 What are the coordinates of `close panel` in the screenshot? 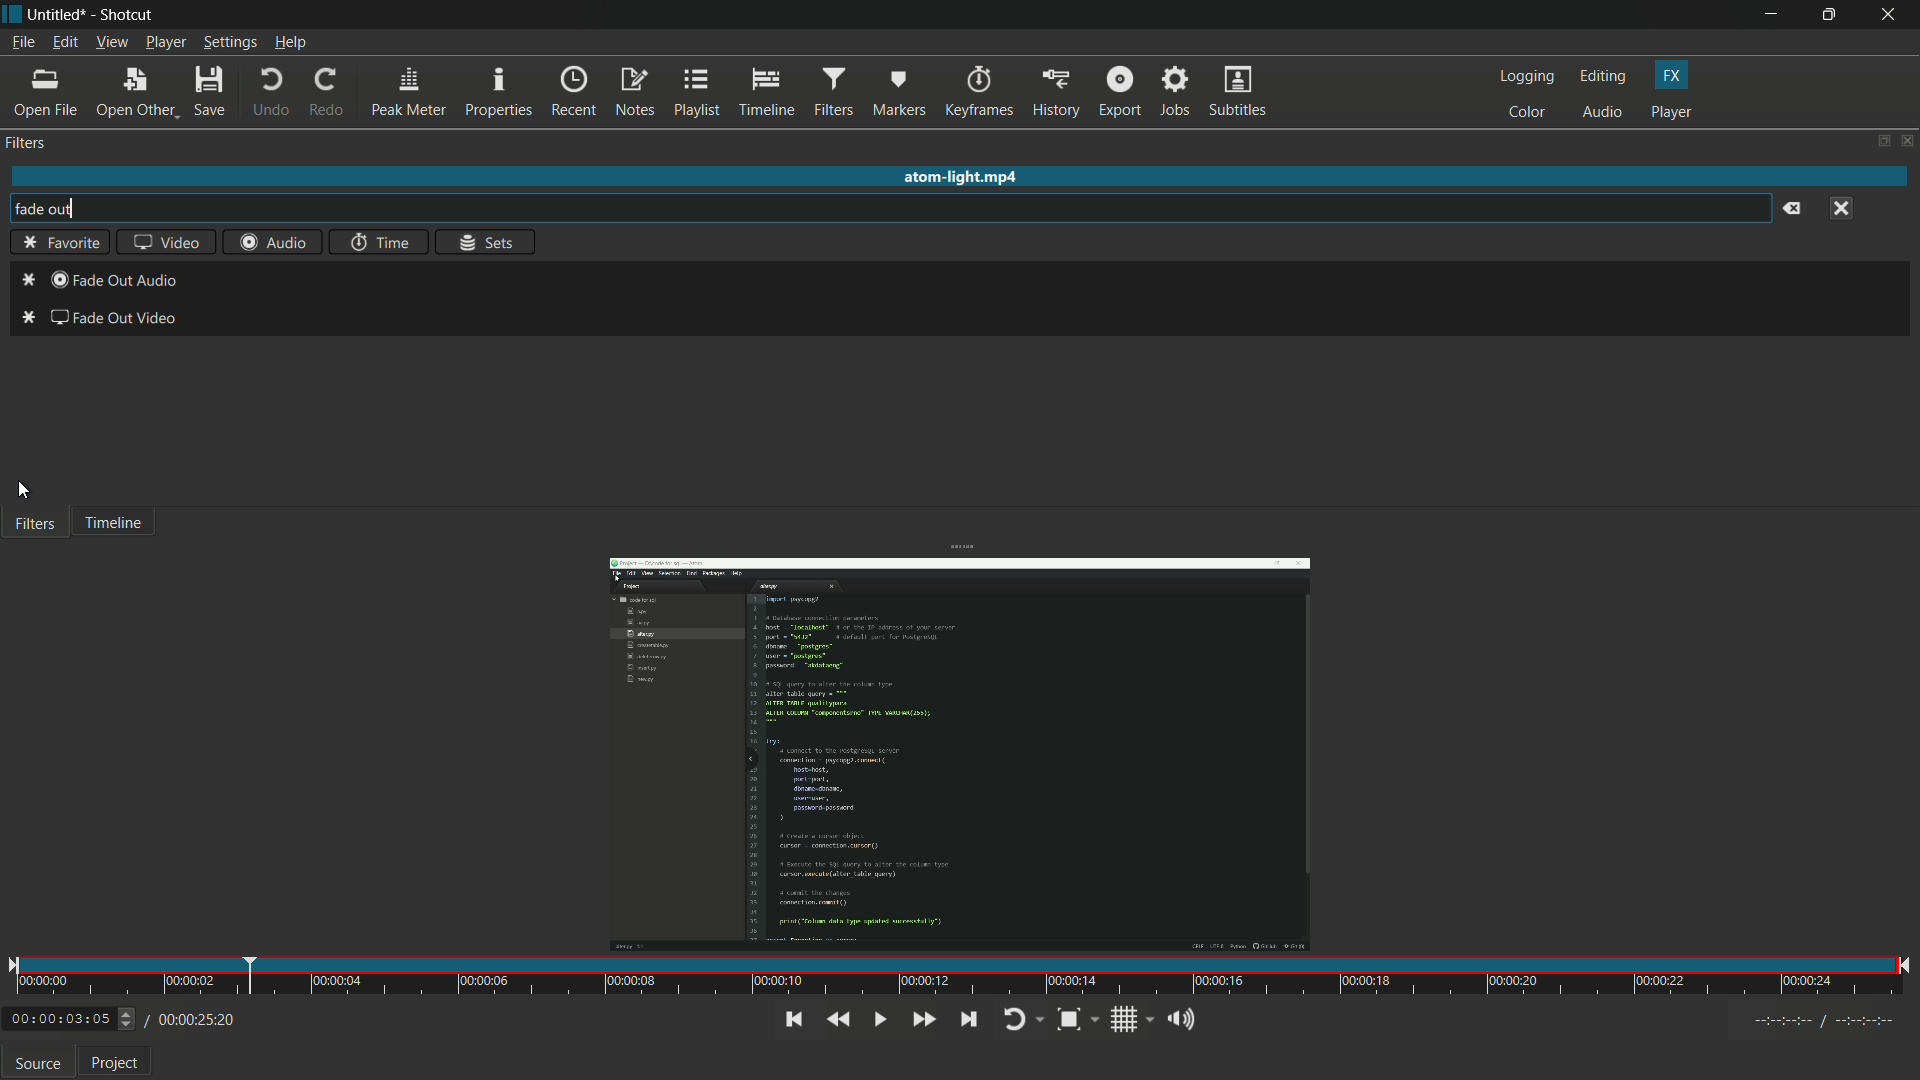 It's located at (1908, 142).